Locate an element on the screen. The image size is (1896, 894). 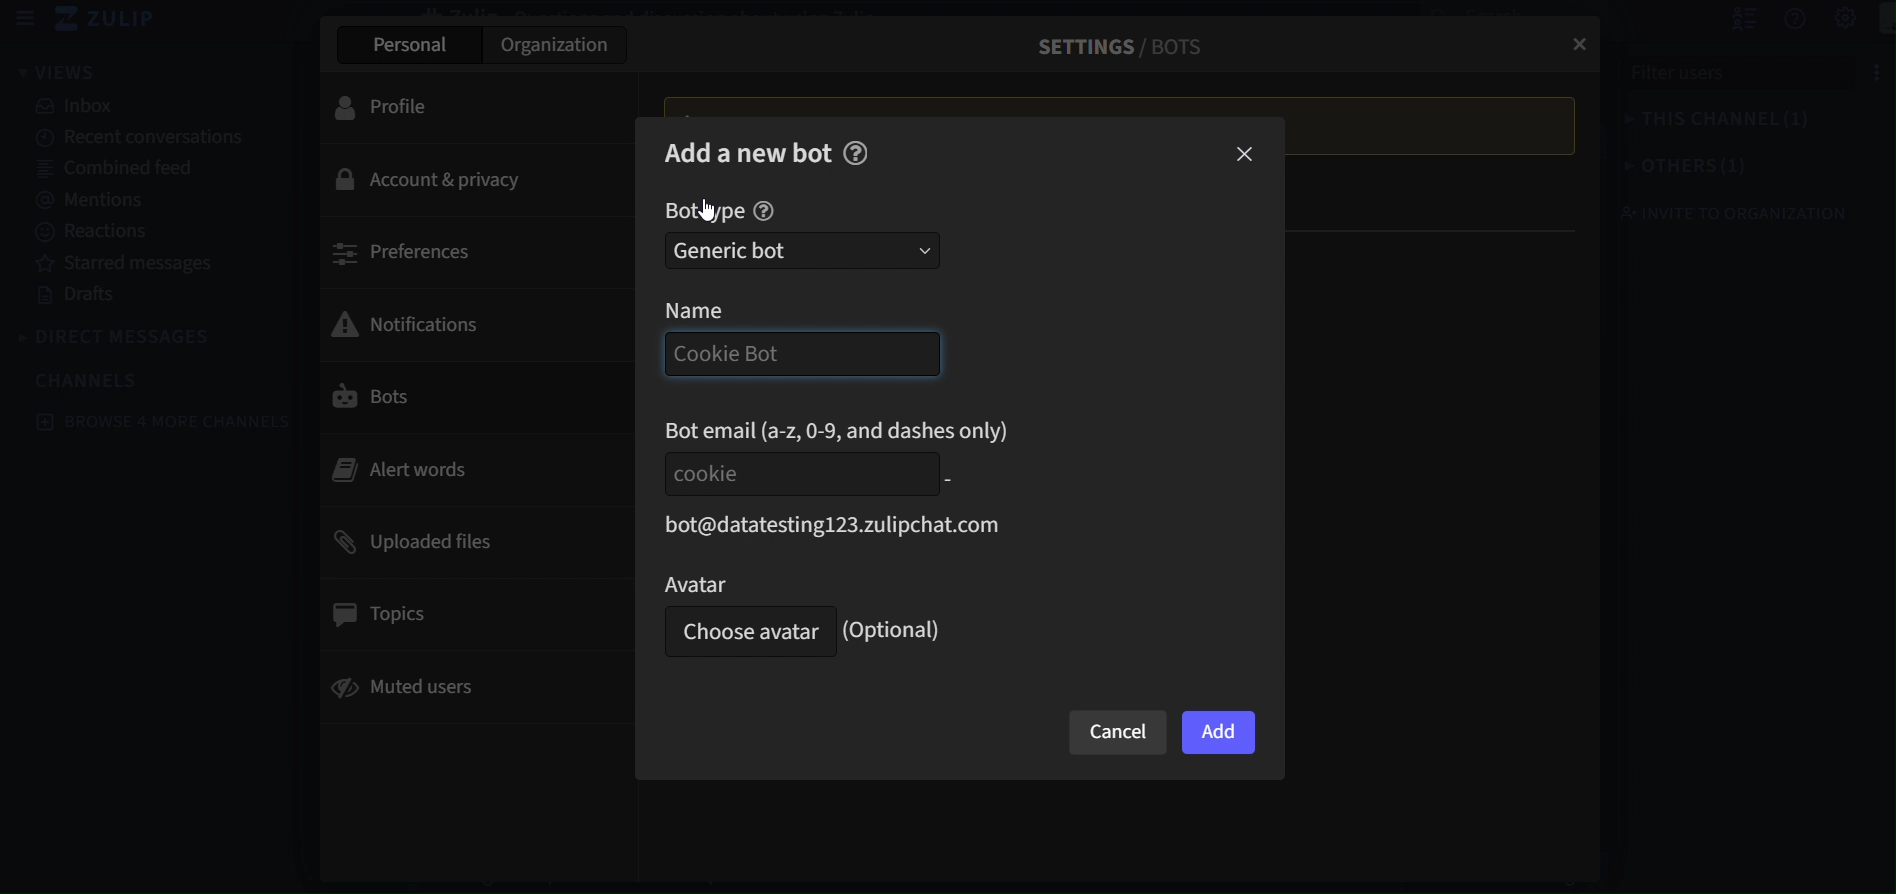
add a new bot is located at coordinates (748, 151).